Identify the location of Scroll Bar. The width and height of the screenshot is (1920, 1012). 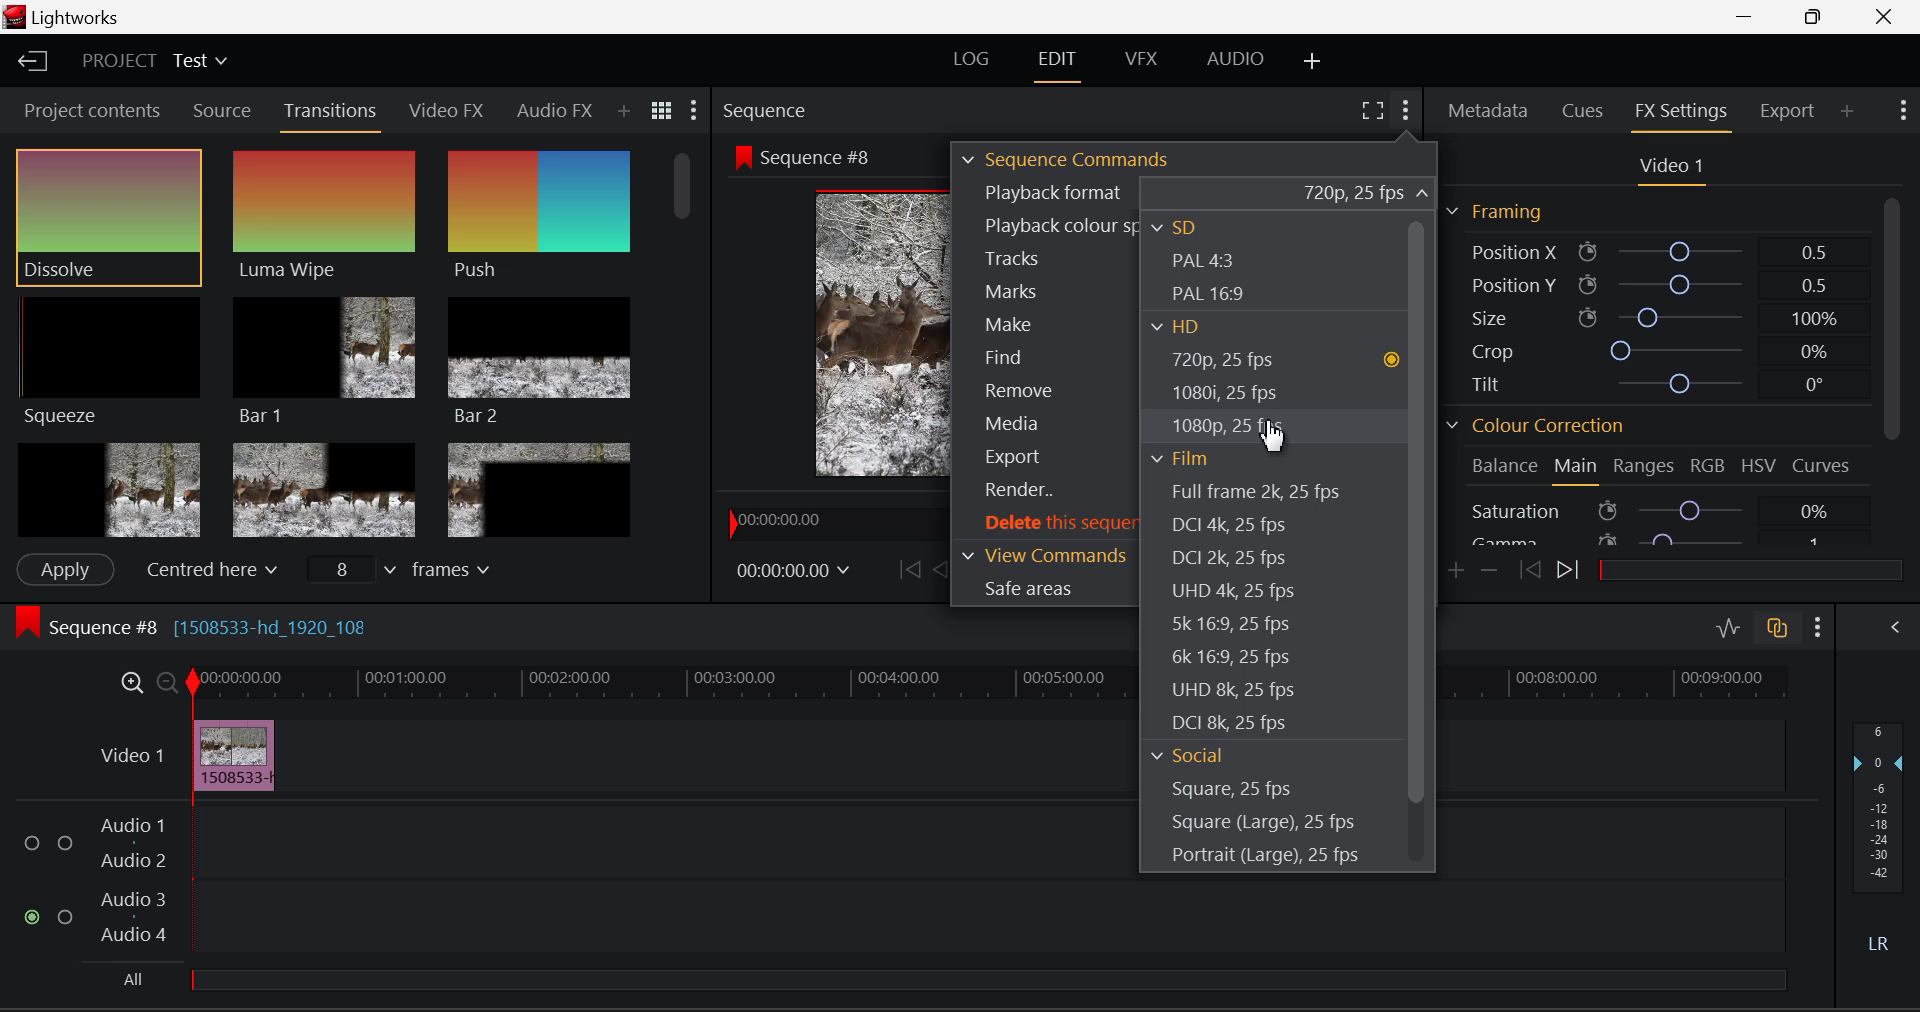
(686, 340).